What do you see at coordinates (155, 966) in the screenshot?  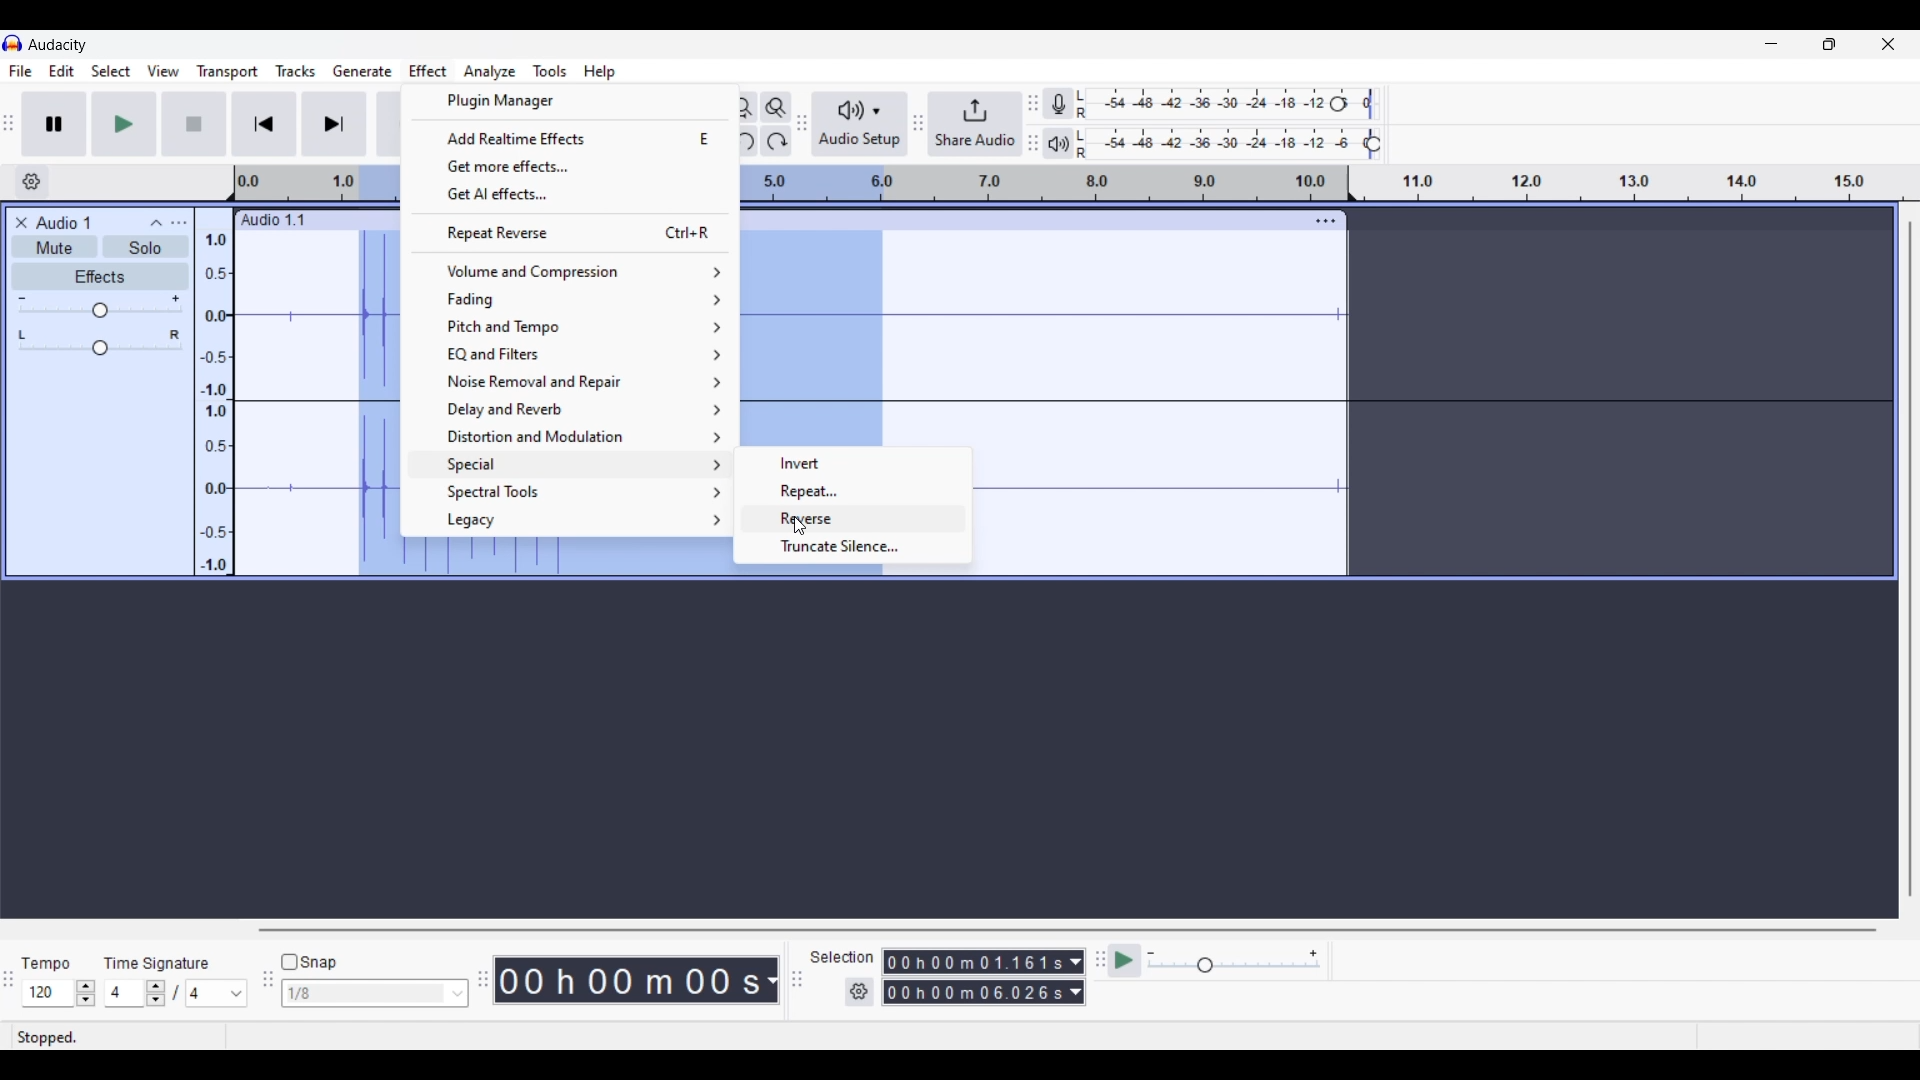 I see `time signature` at bounding box center [155, 966].